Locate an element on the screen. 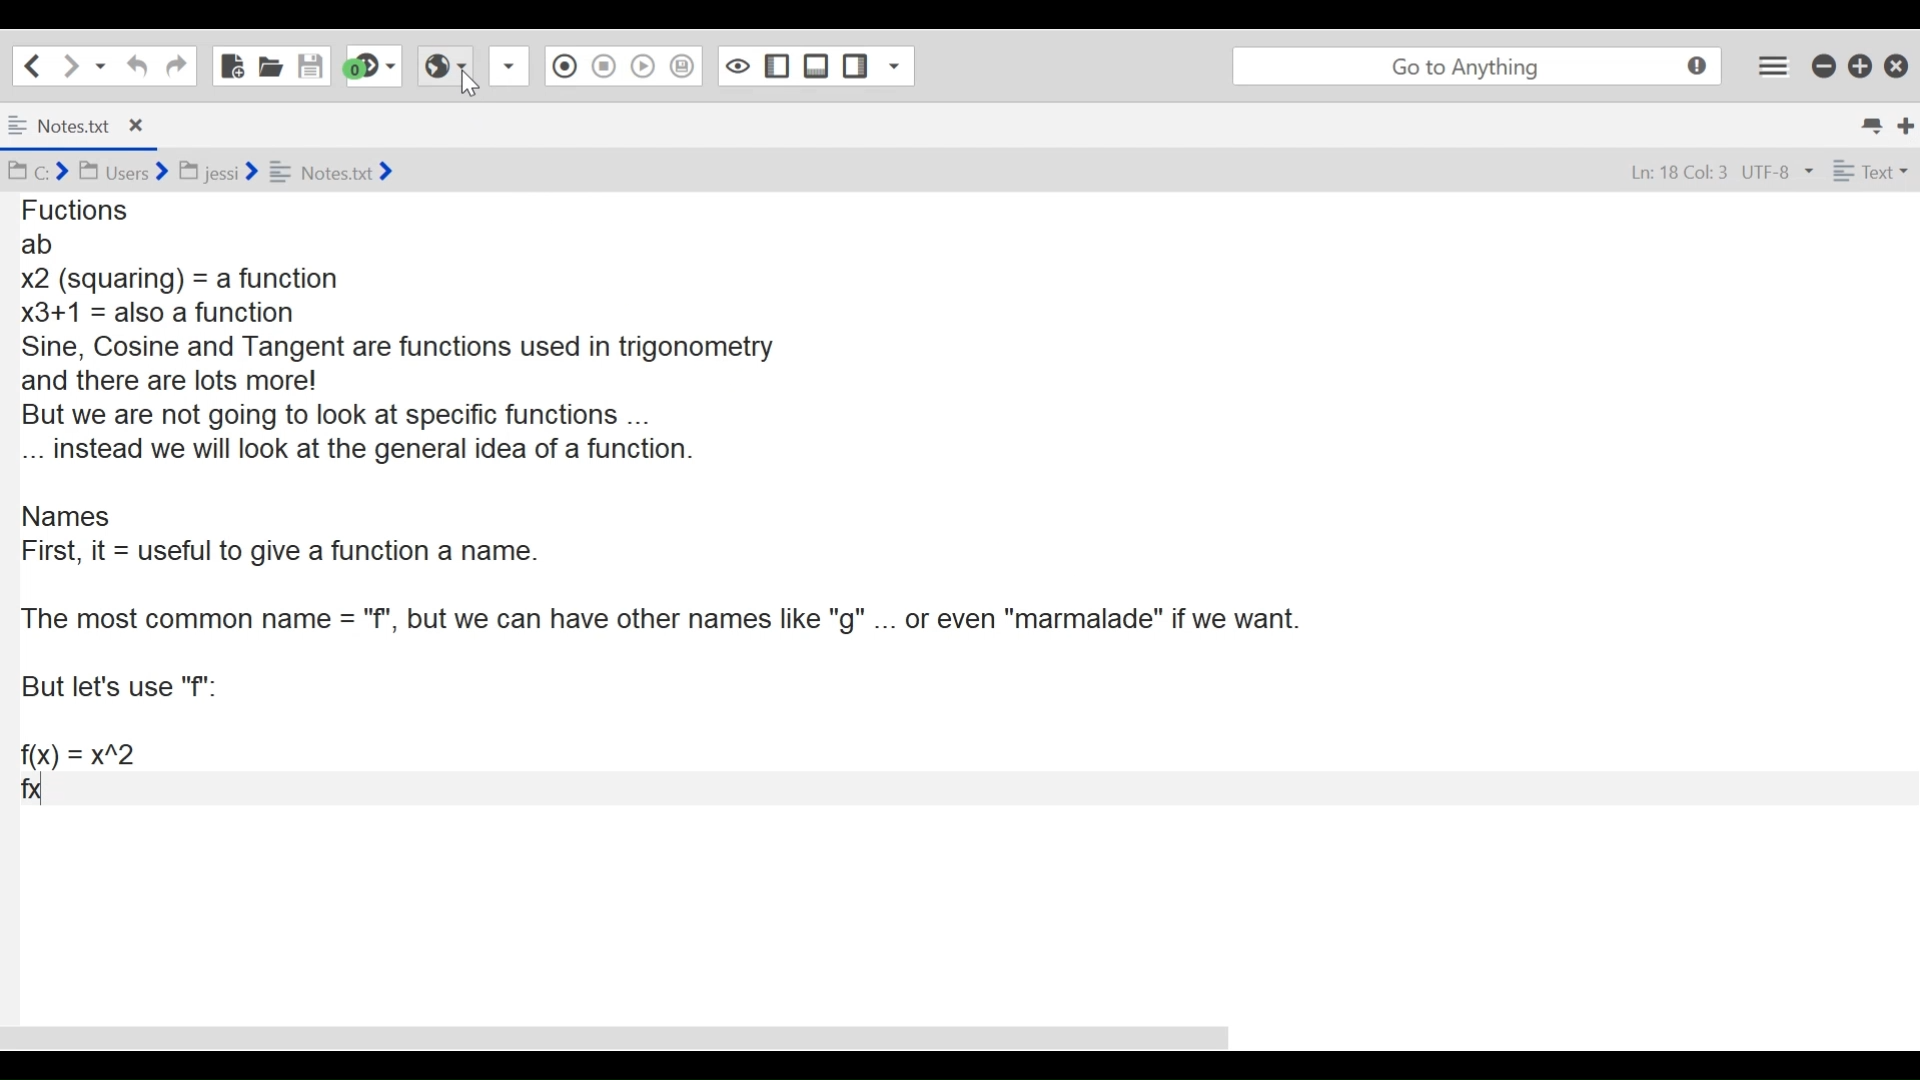 Image resolution: width=1920 pixels, height=1080 pixels. text is located at coordinates (1874, 170).